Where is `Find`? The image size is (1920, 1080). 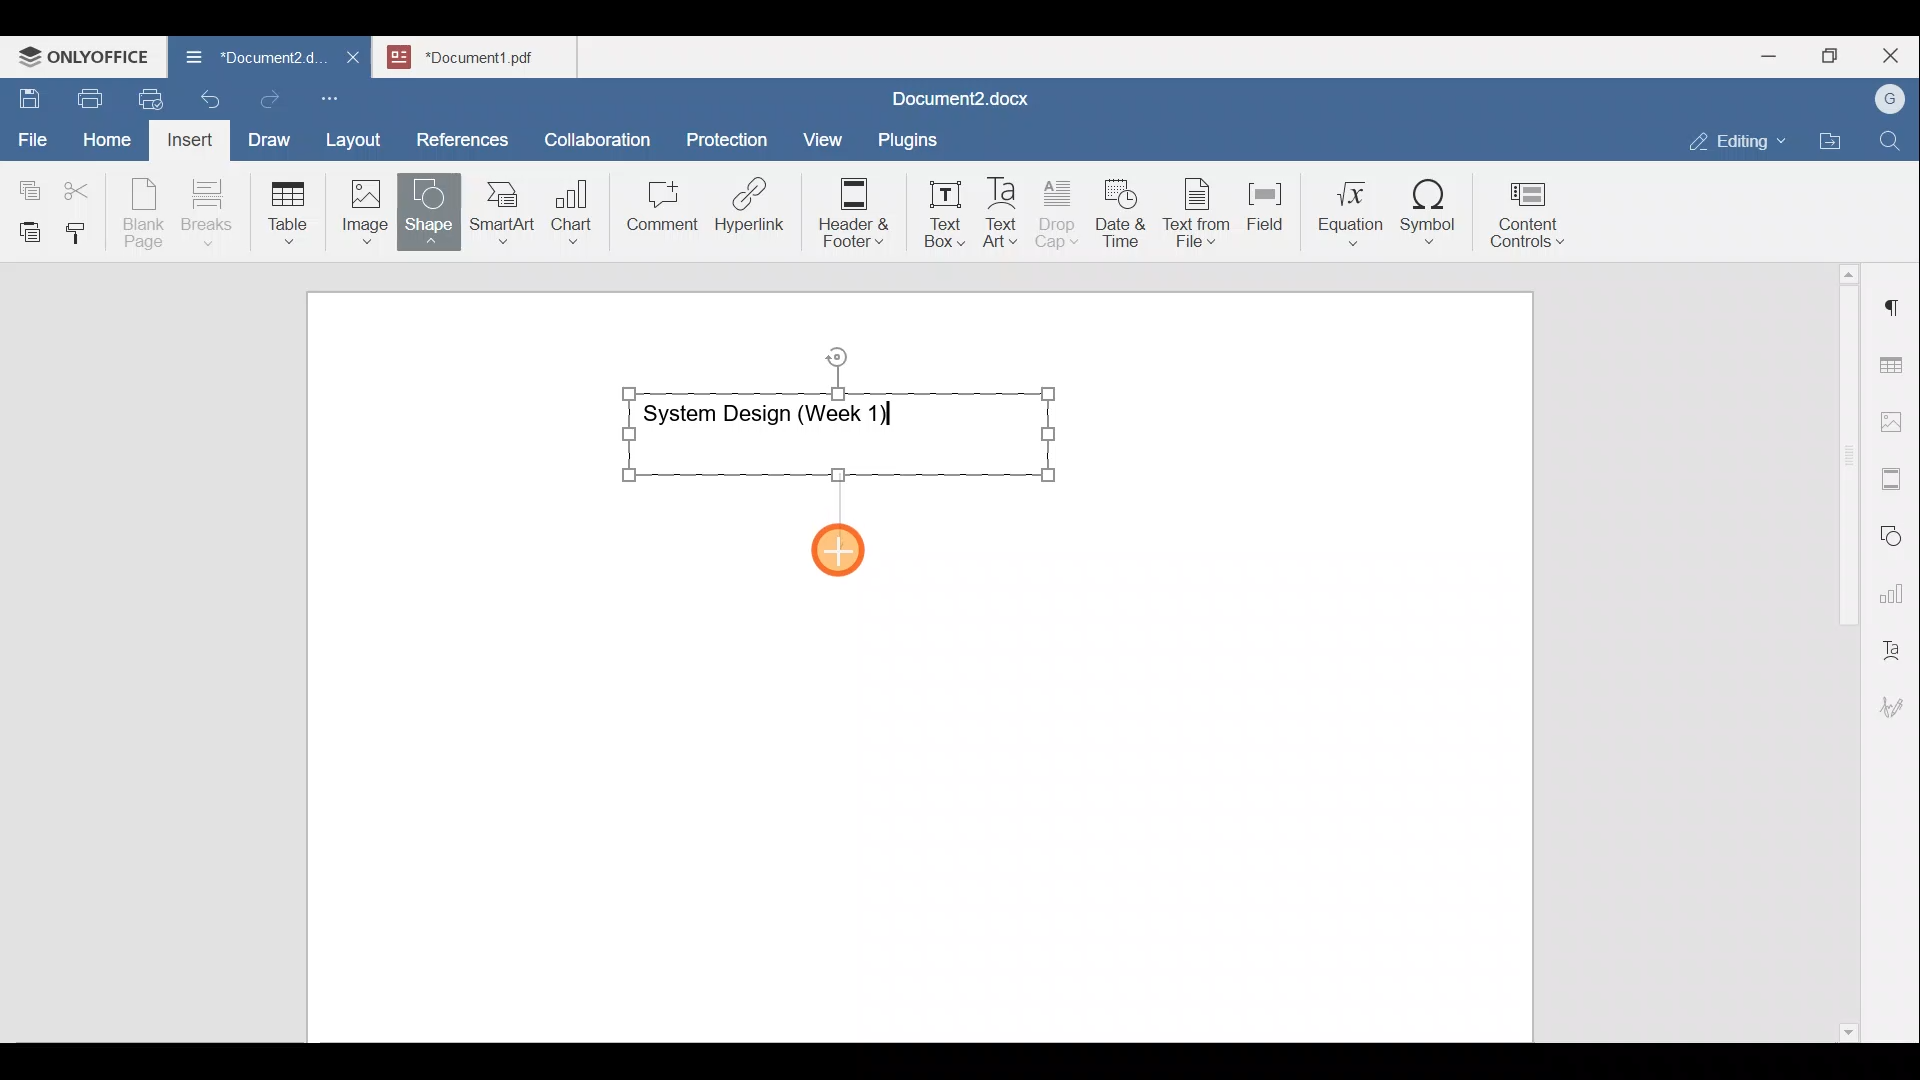 Find is located at coordinates (1892, 142).